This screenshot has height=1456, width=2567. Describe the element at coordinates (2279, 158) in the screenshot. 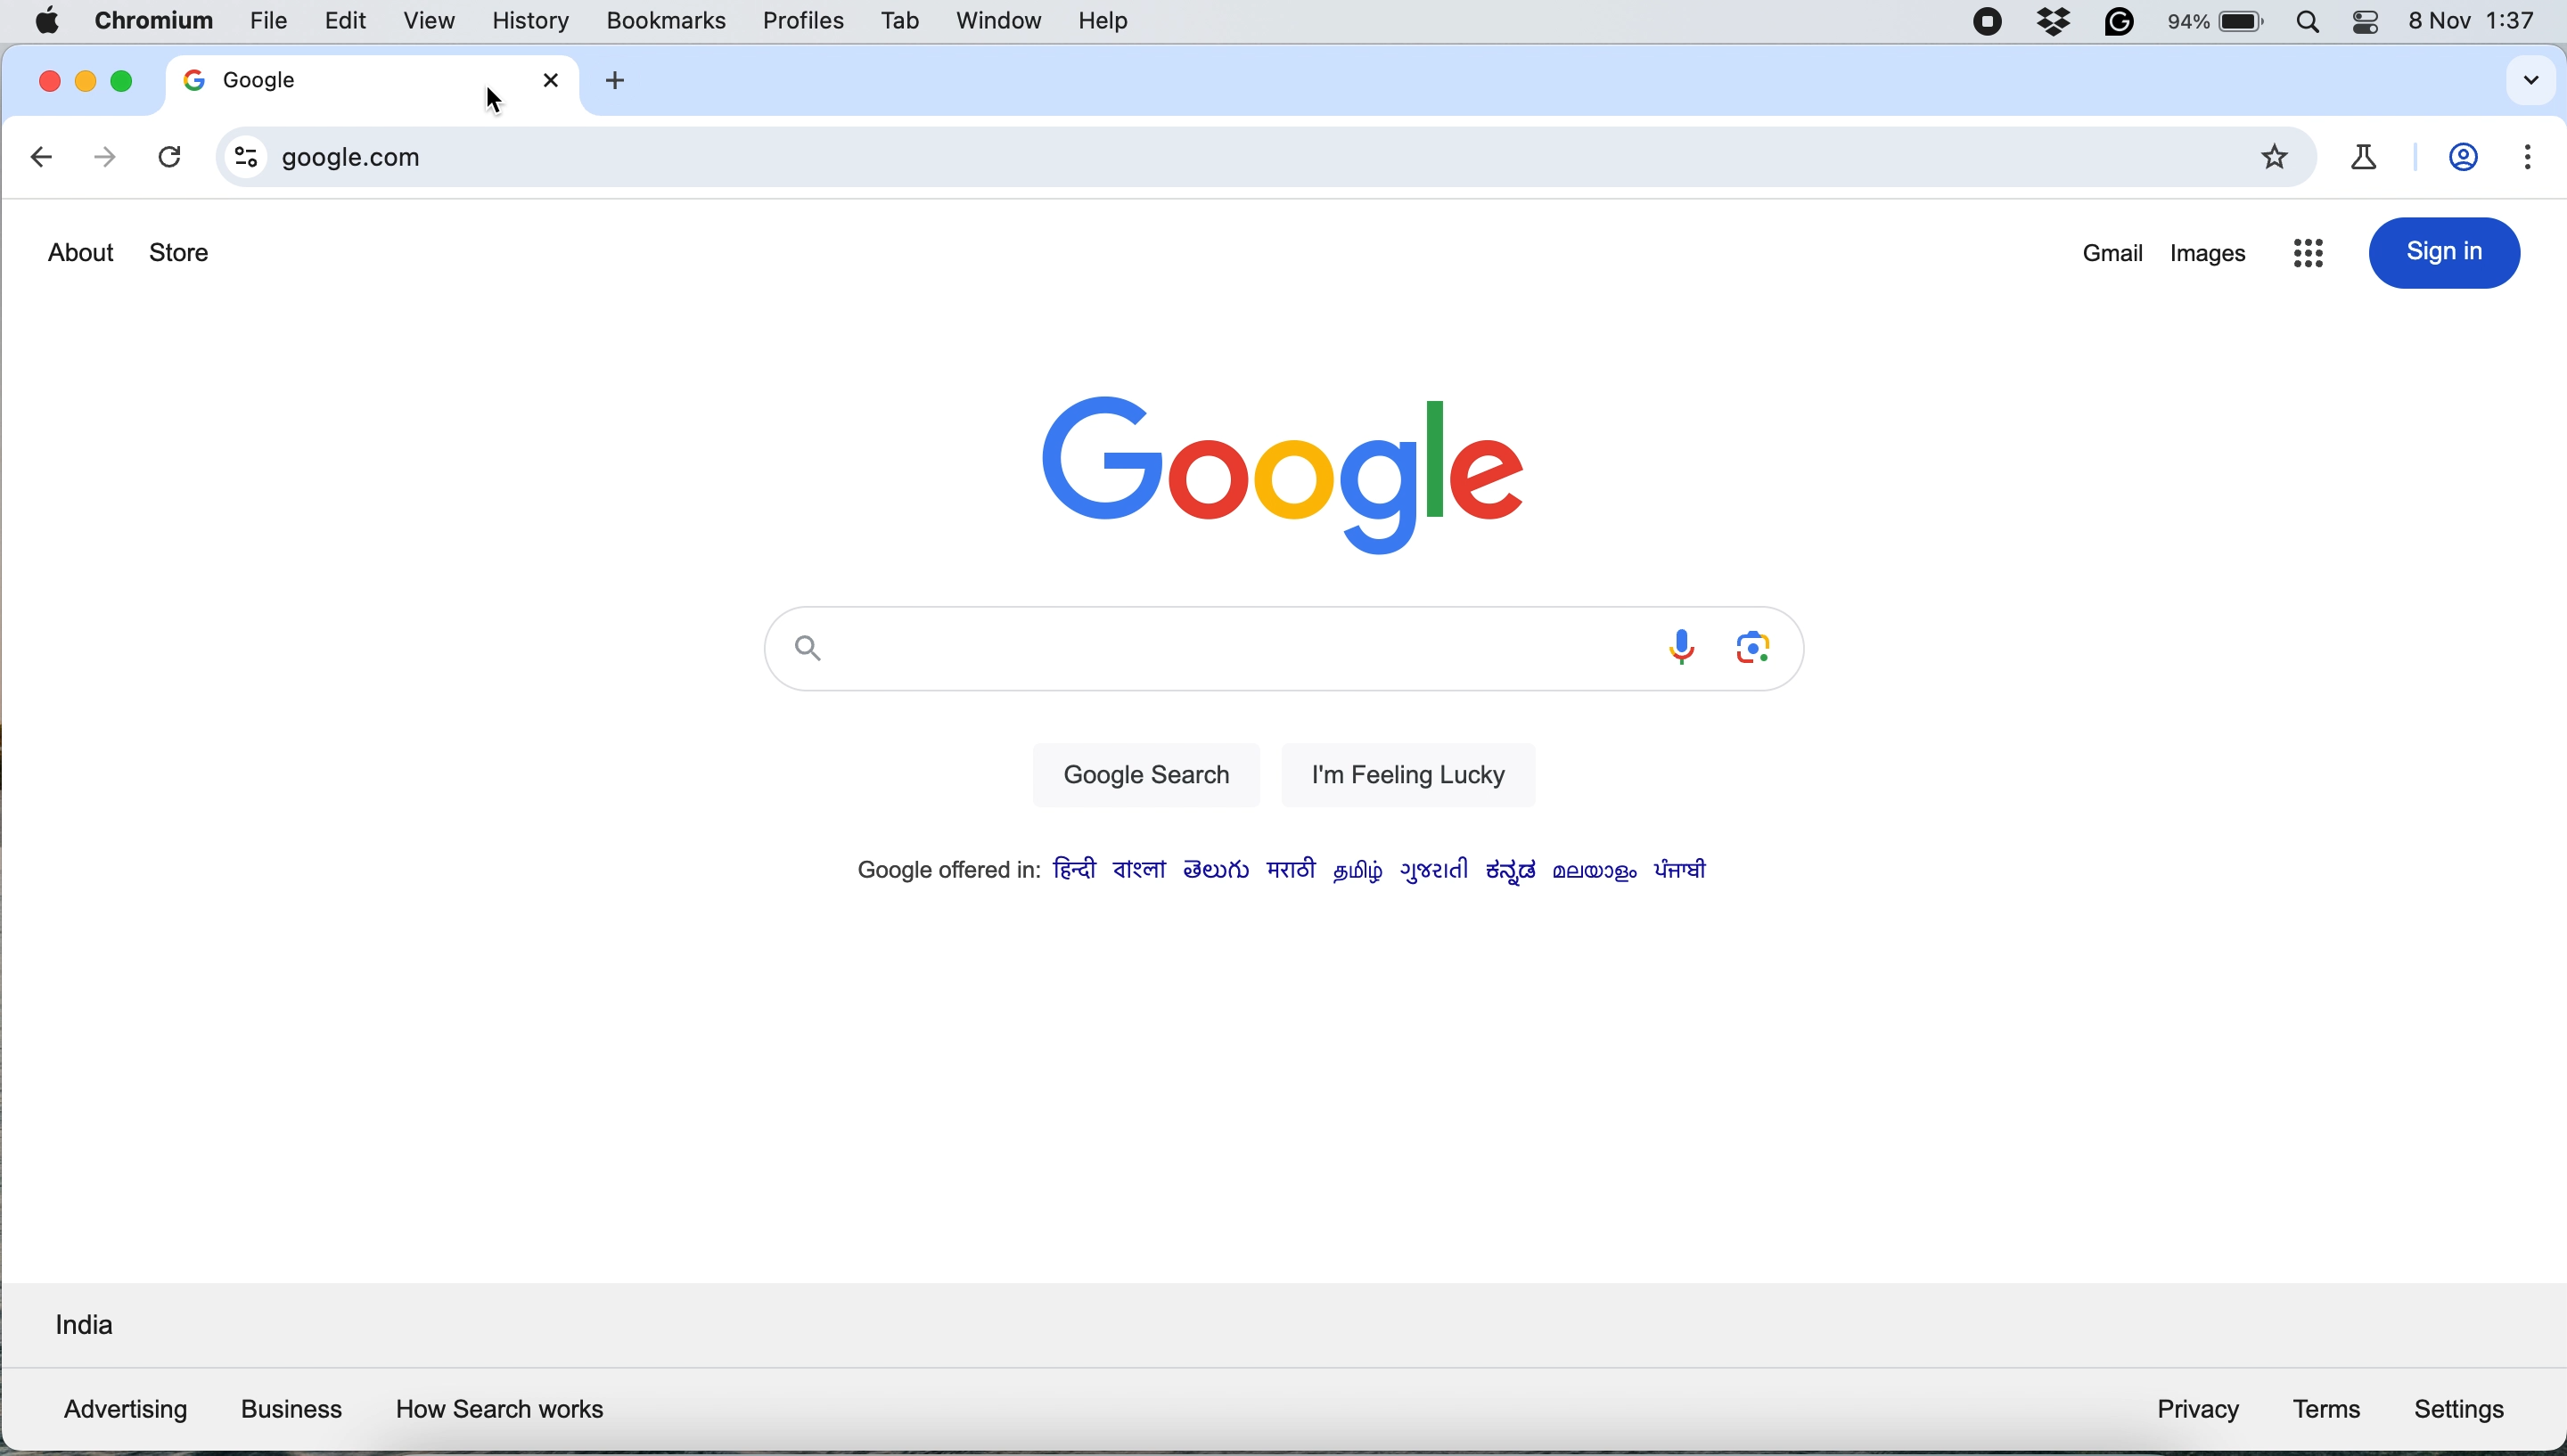

I see `bookmark` at that location.